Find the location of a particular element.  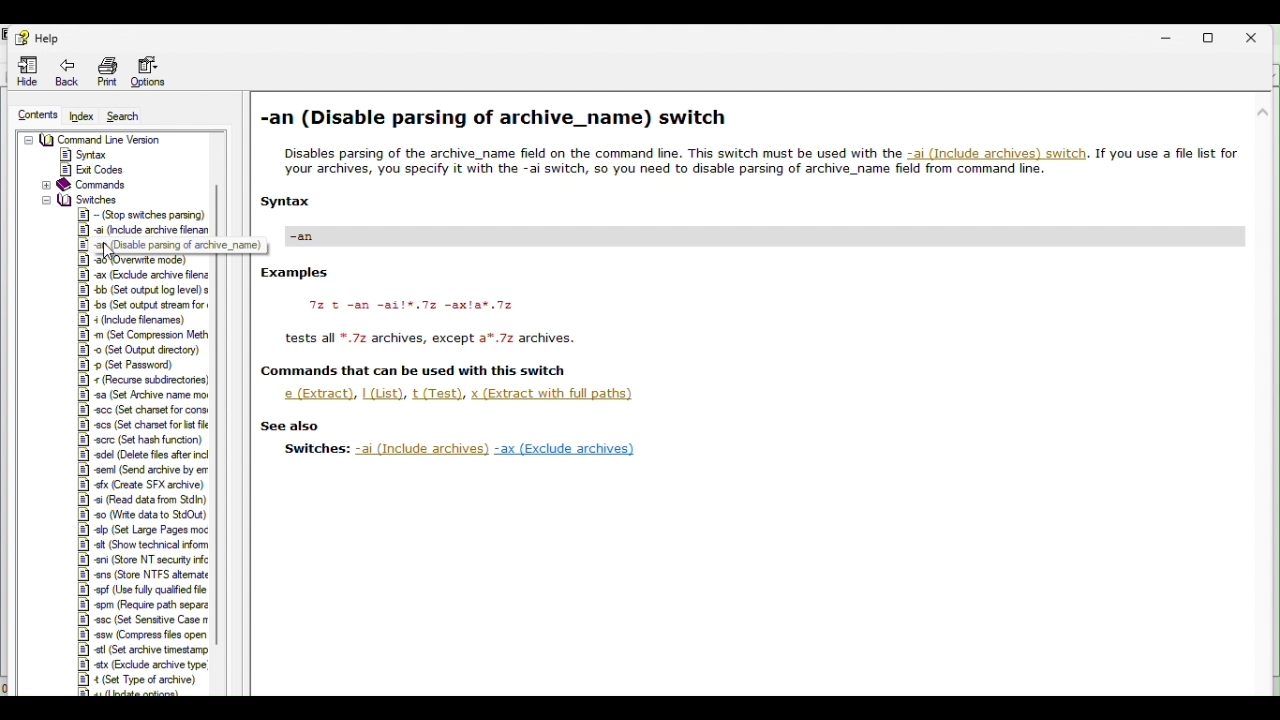

|] ssw (Compress files open is located at coordinates (140, 635).